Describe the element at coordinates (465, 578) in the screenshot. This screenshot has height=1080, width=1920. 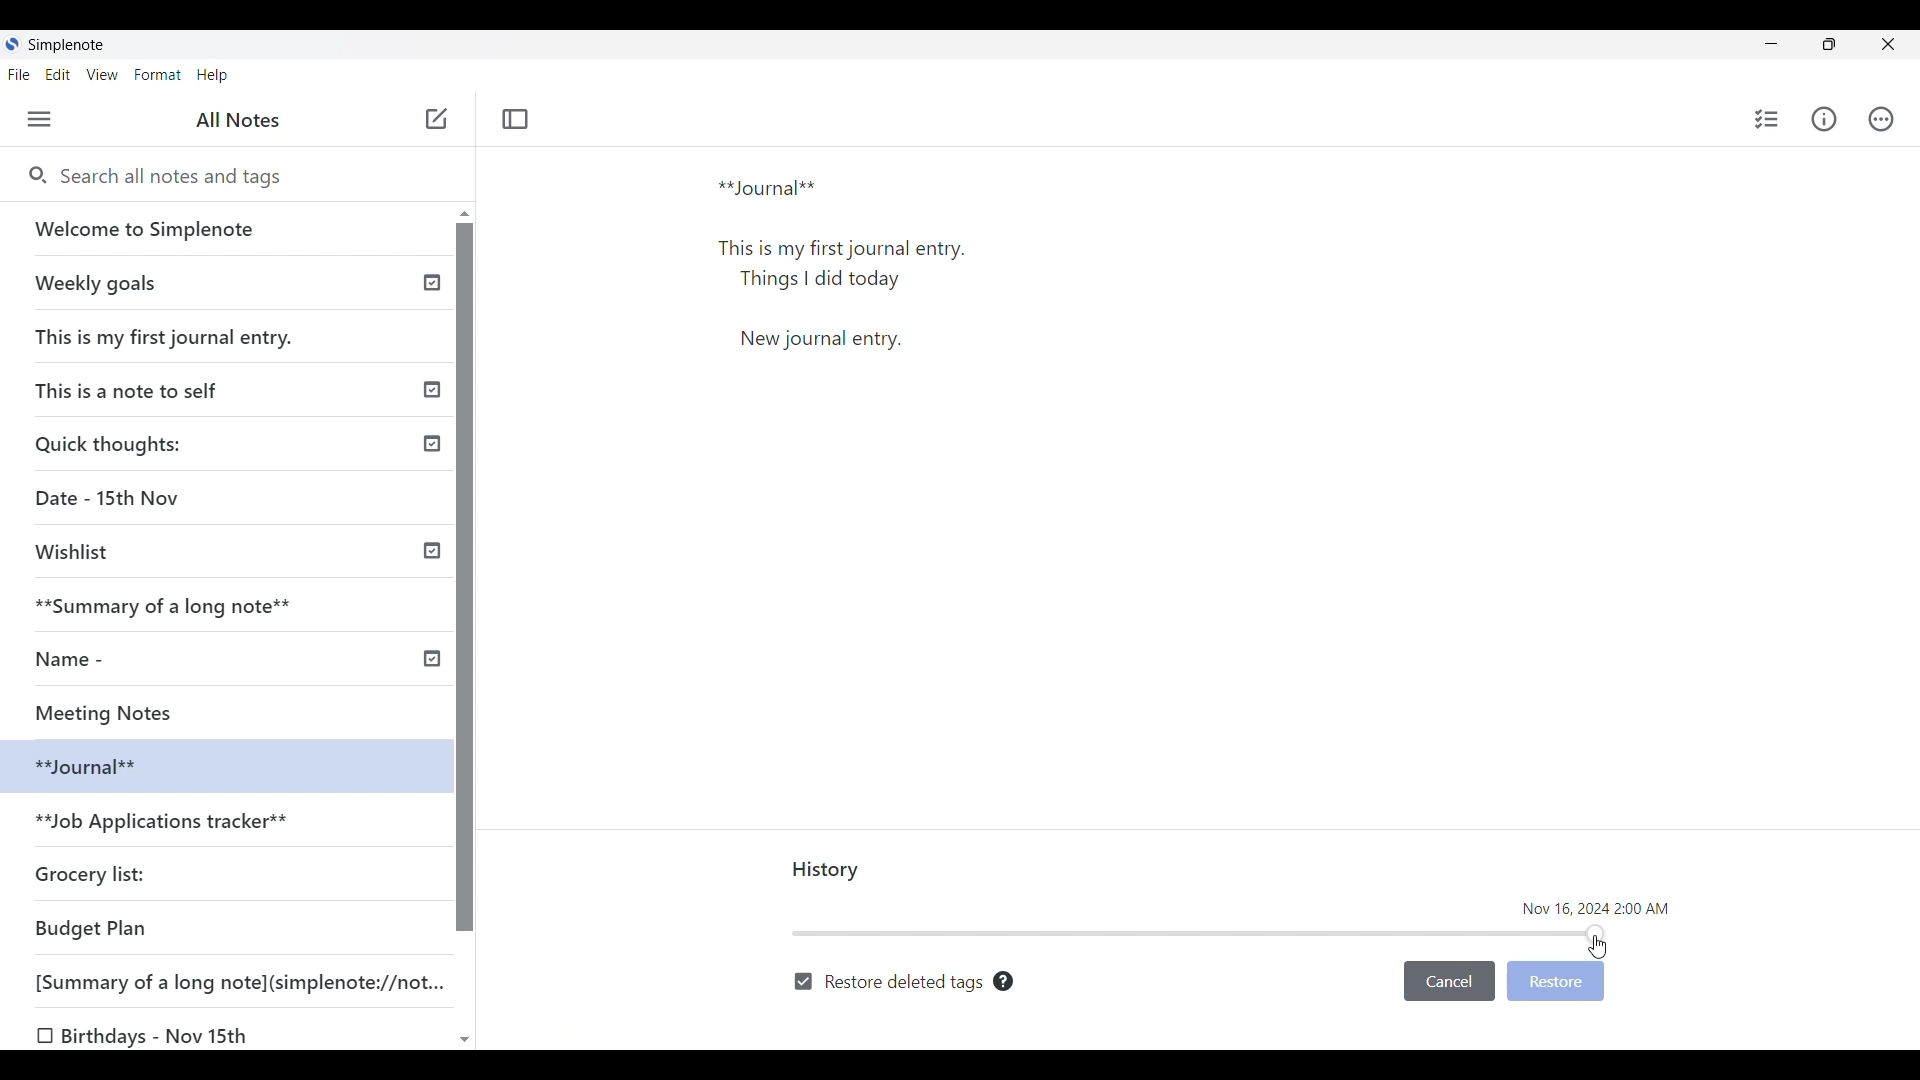
I see `Vertical slide bar for left panel` at that location.